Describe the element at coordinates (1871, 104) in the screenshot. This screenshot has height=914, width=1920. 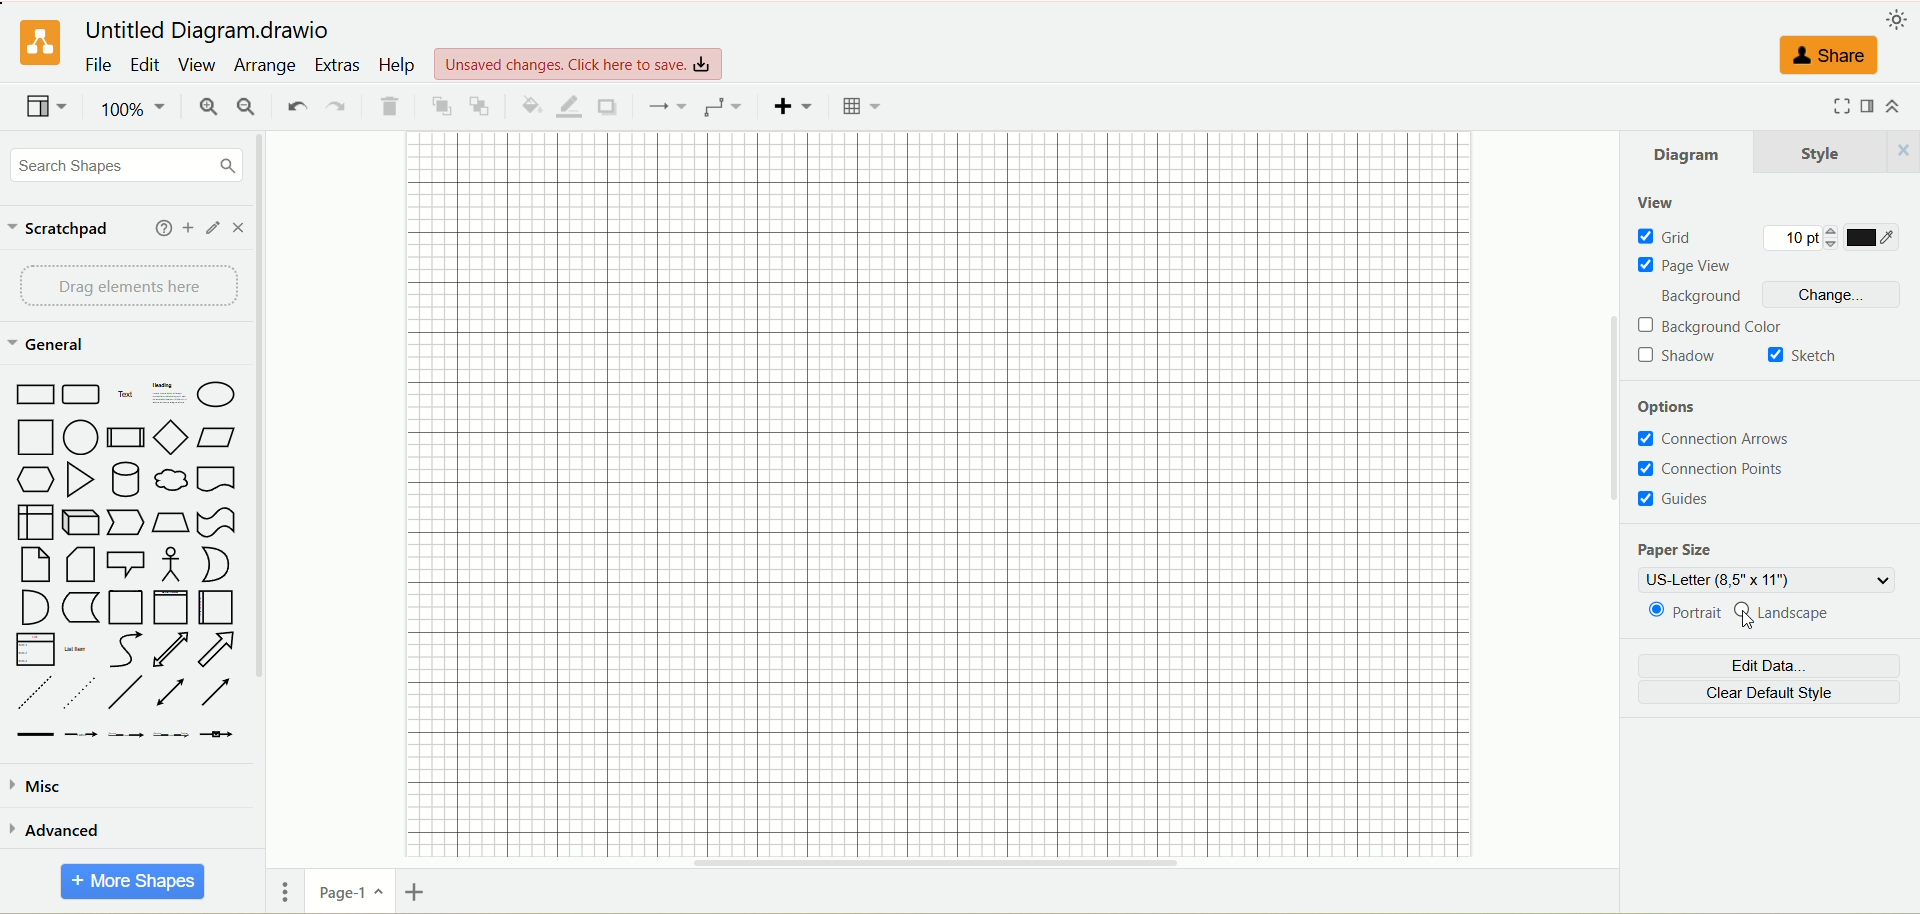
I see `format` at that location.